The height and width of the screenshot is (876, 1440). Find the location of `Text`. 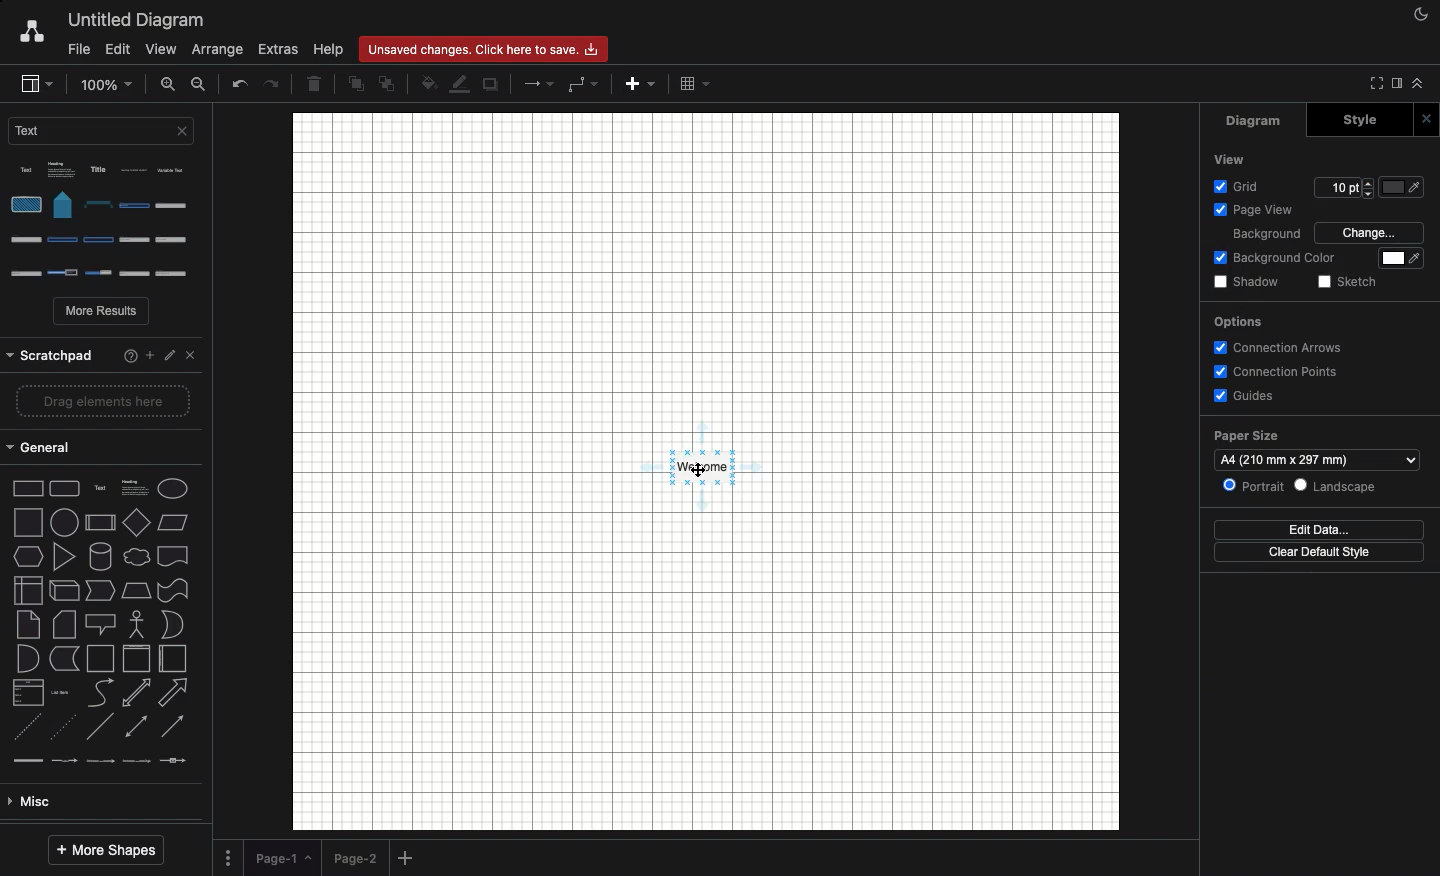

Text is located at coordinates (105, 136).